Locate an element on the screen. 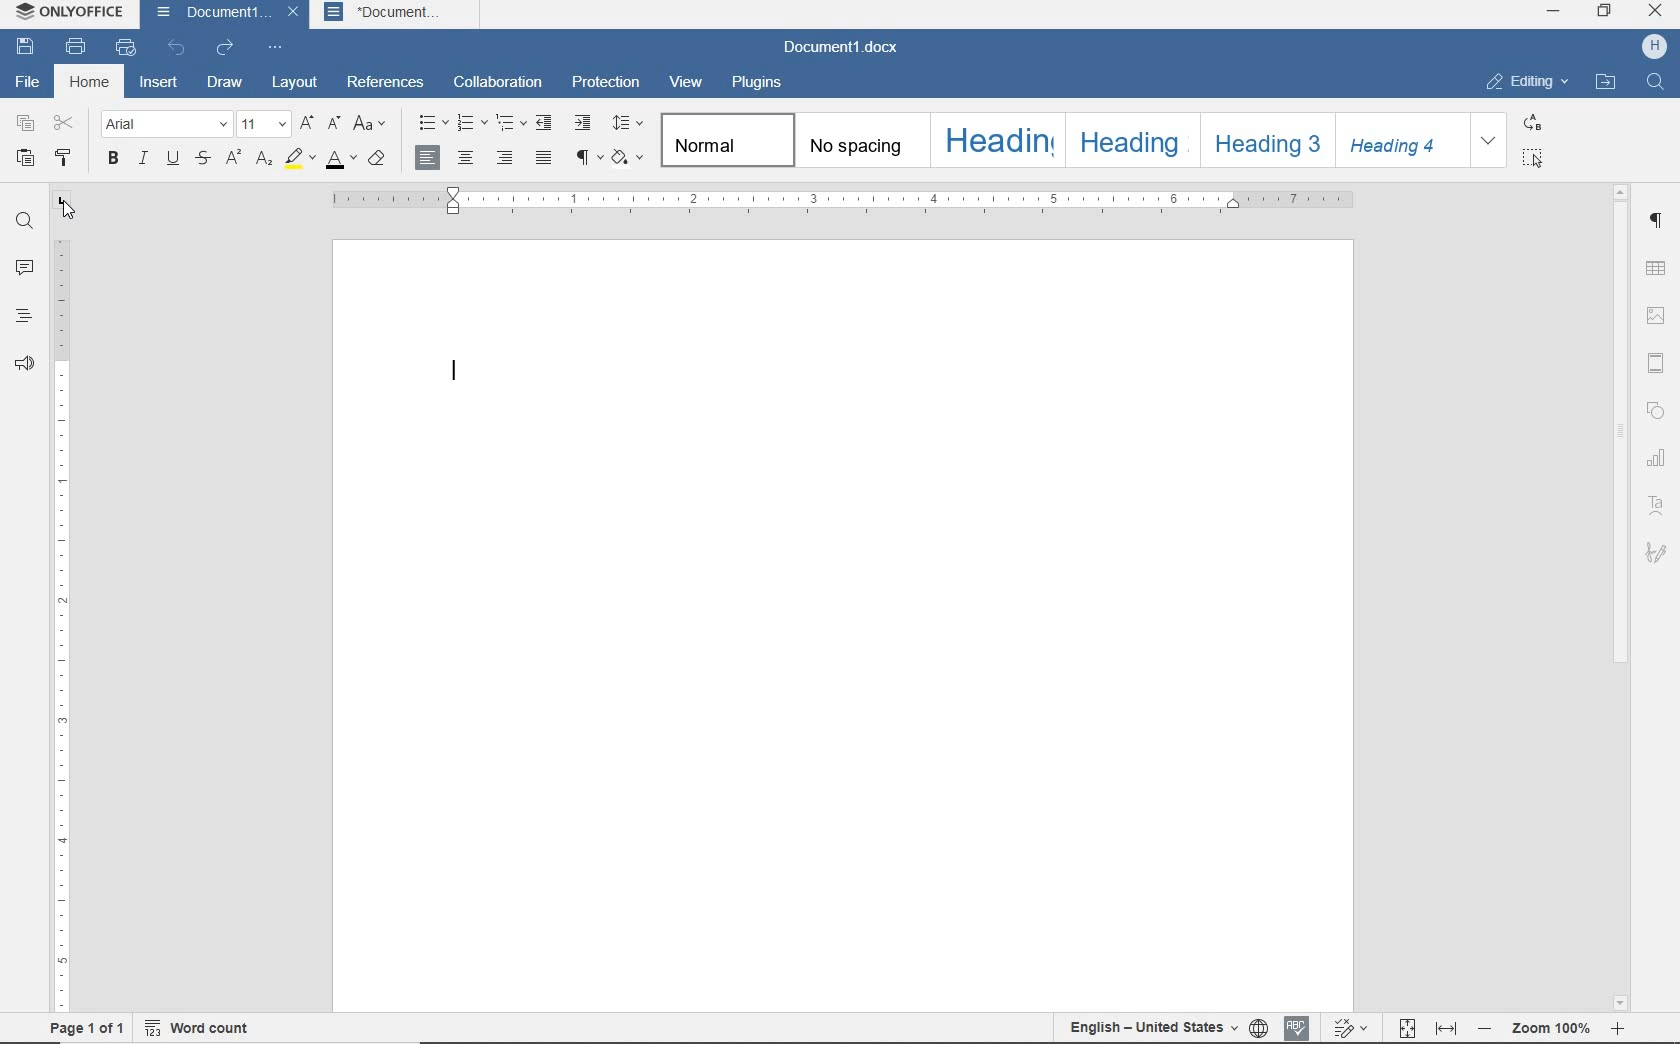 This screenshot has width=1680, height=1044. ALIGN RIGHT is located at coordinates (502, 158).